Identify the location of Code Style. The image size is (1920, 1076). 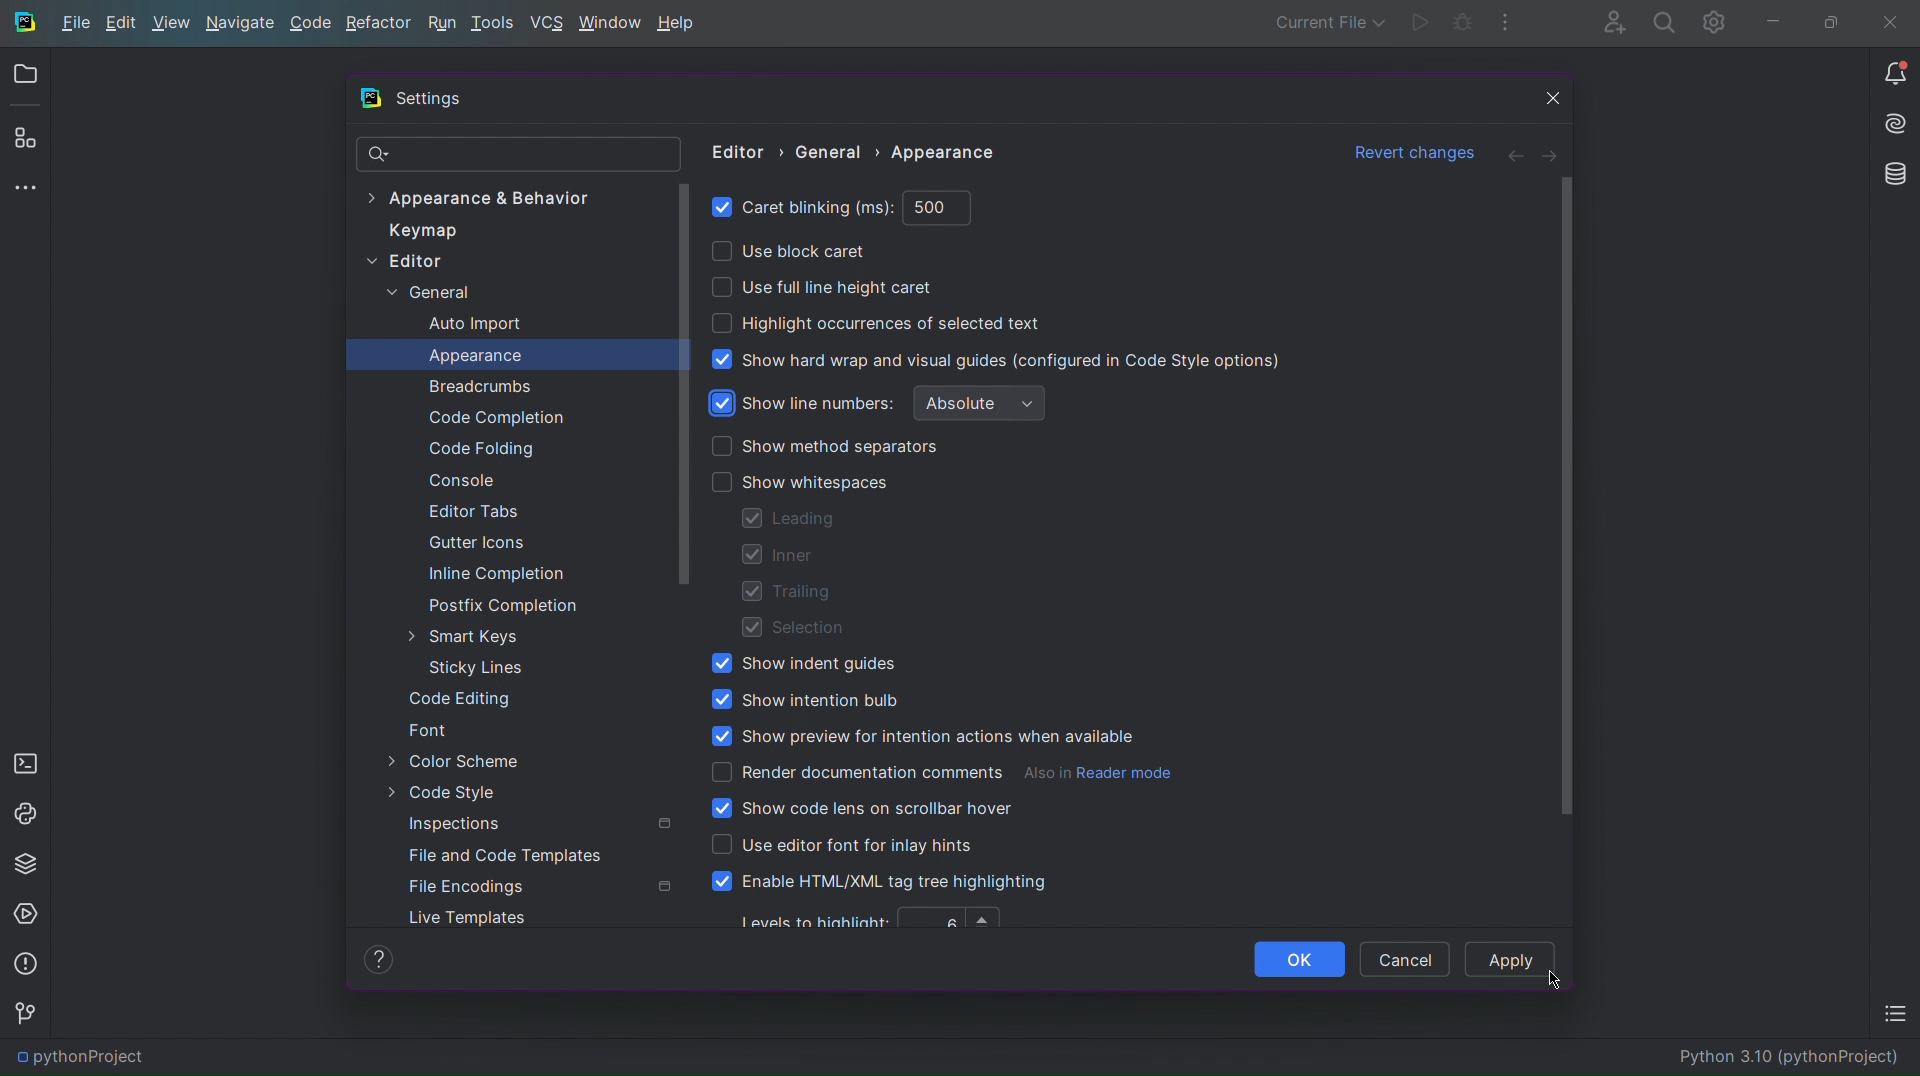
(464, 794).